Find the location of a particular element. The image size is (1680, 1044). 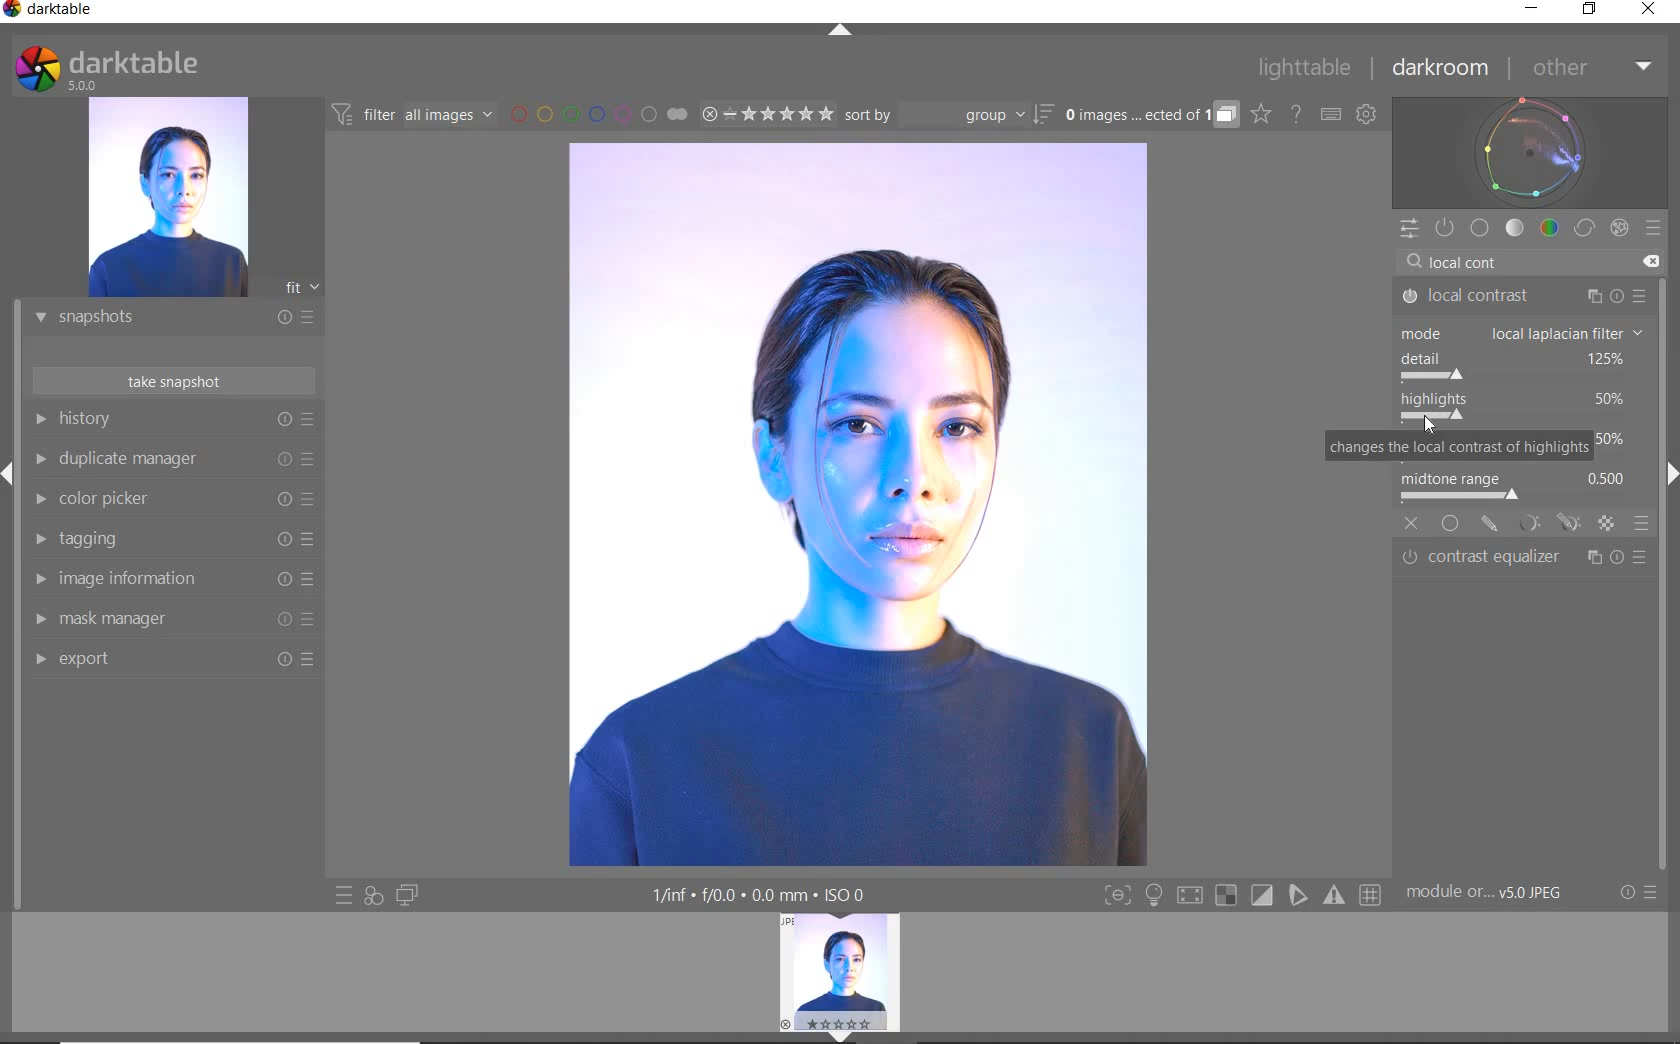

SNAPSHOTS is located at coordinates (166, 319).